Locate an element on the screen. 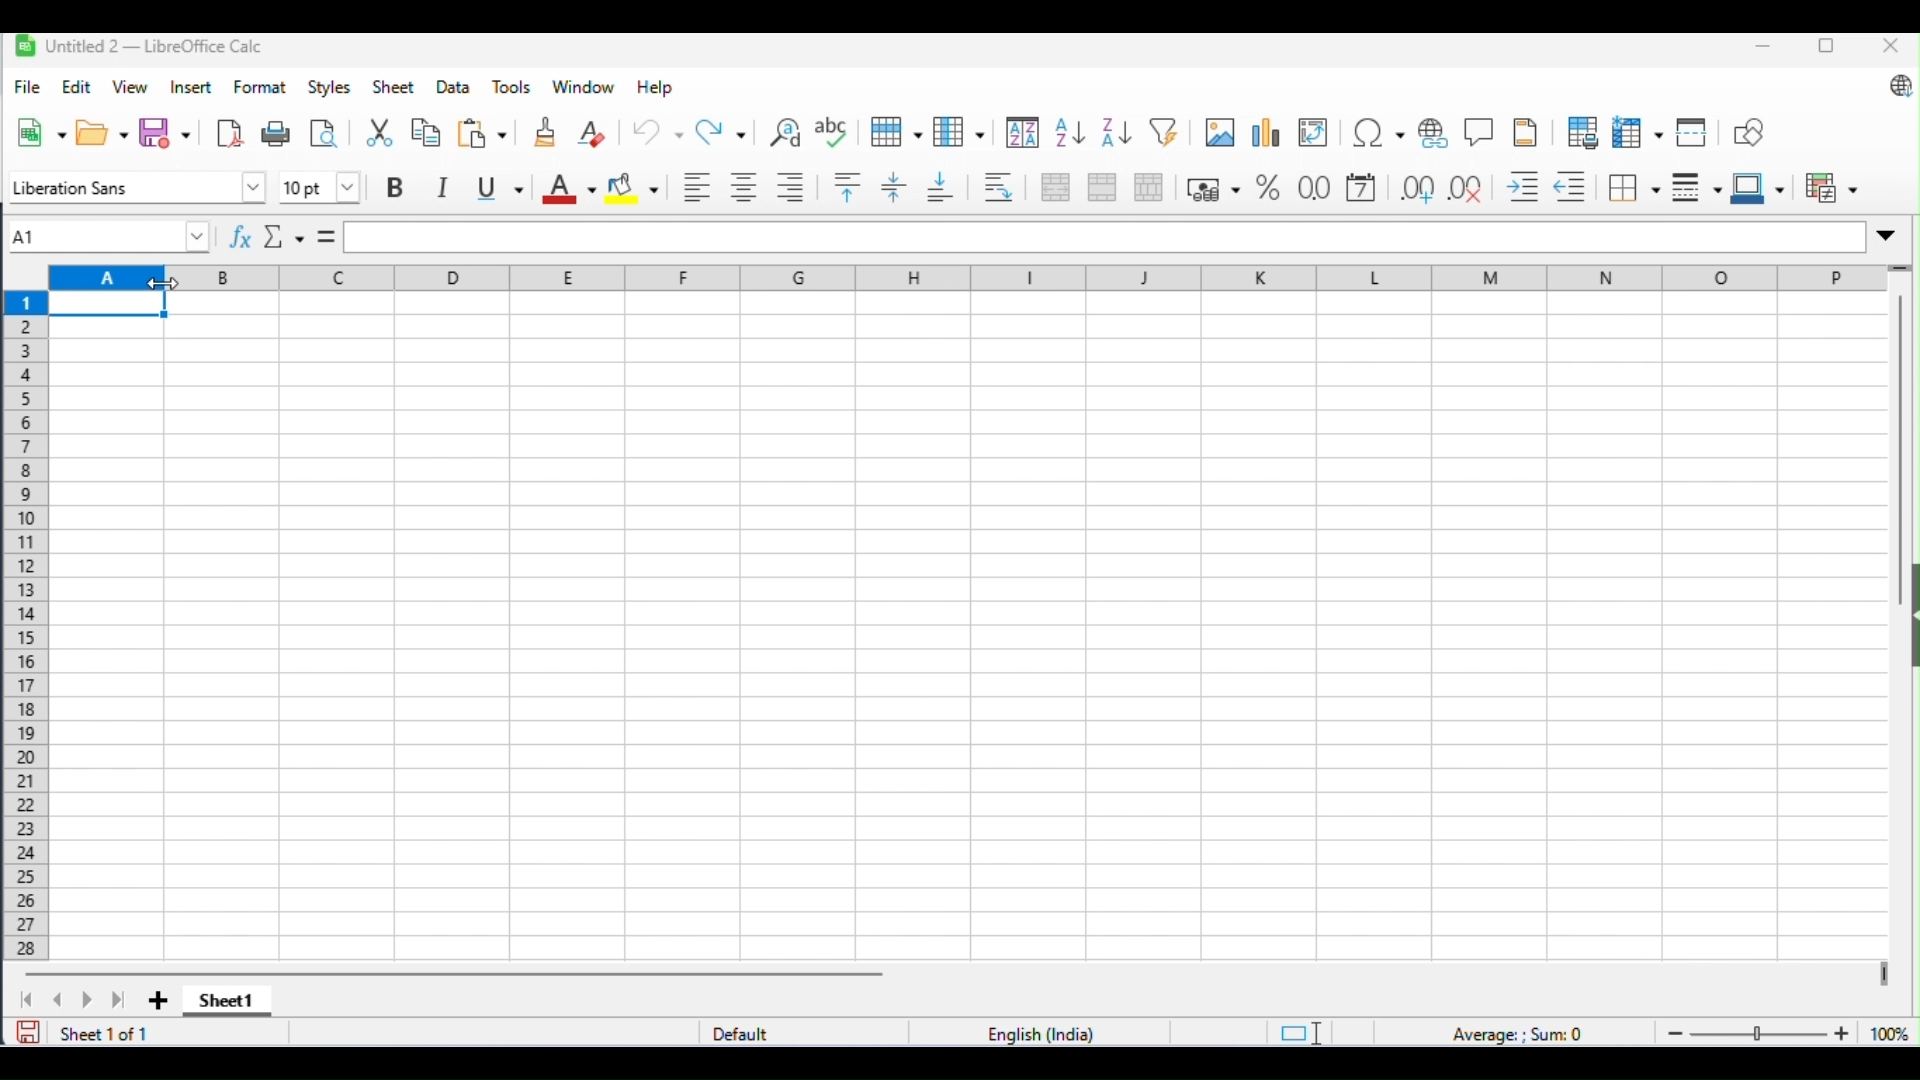  clear direct formatting is located at coordinates (594, 130).